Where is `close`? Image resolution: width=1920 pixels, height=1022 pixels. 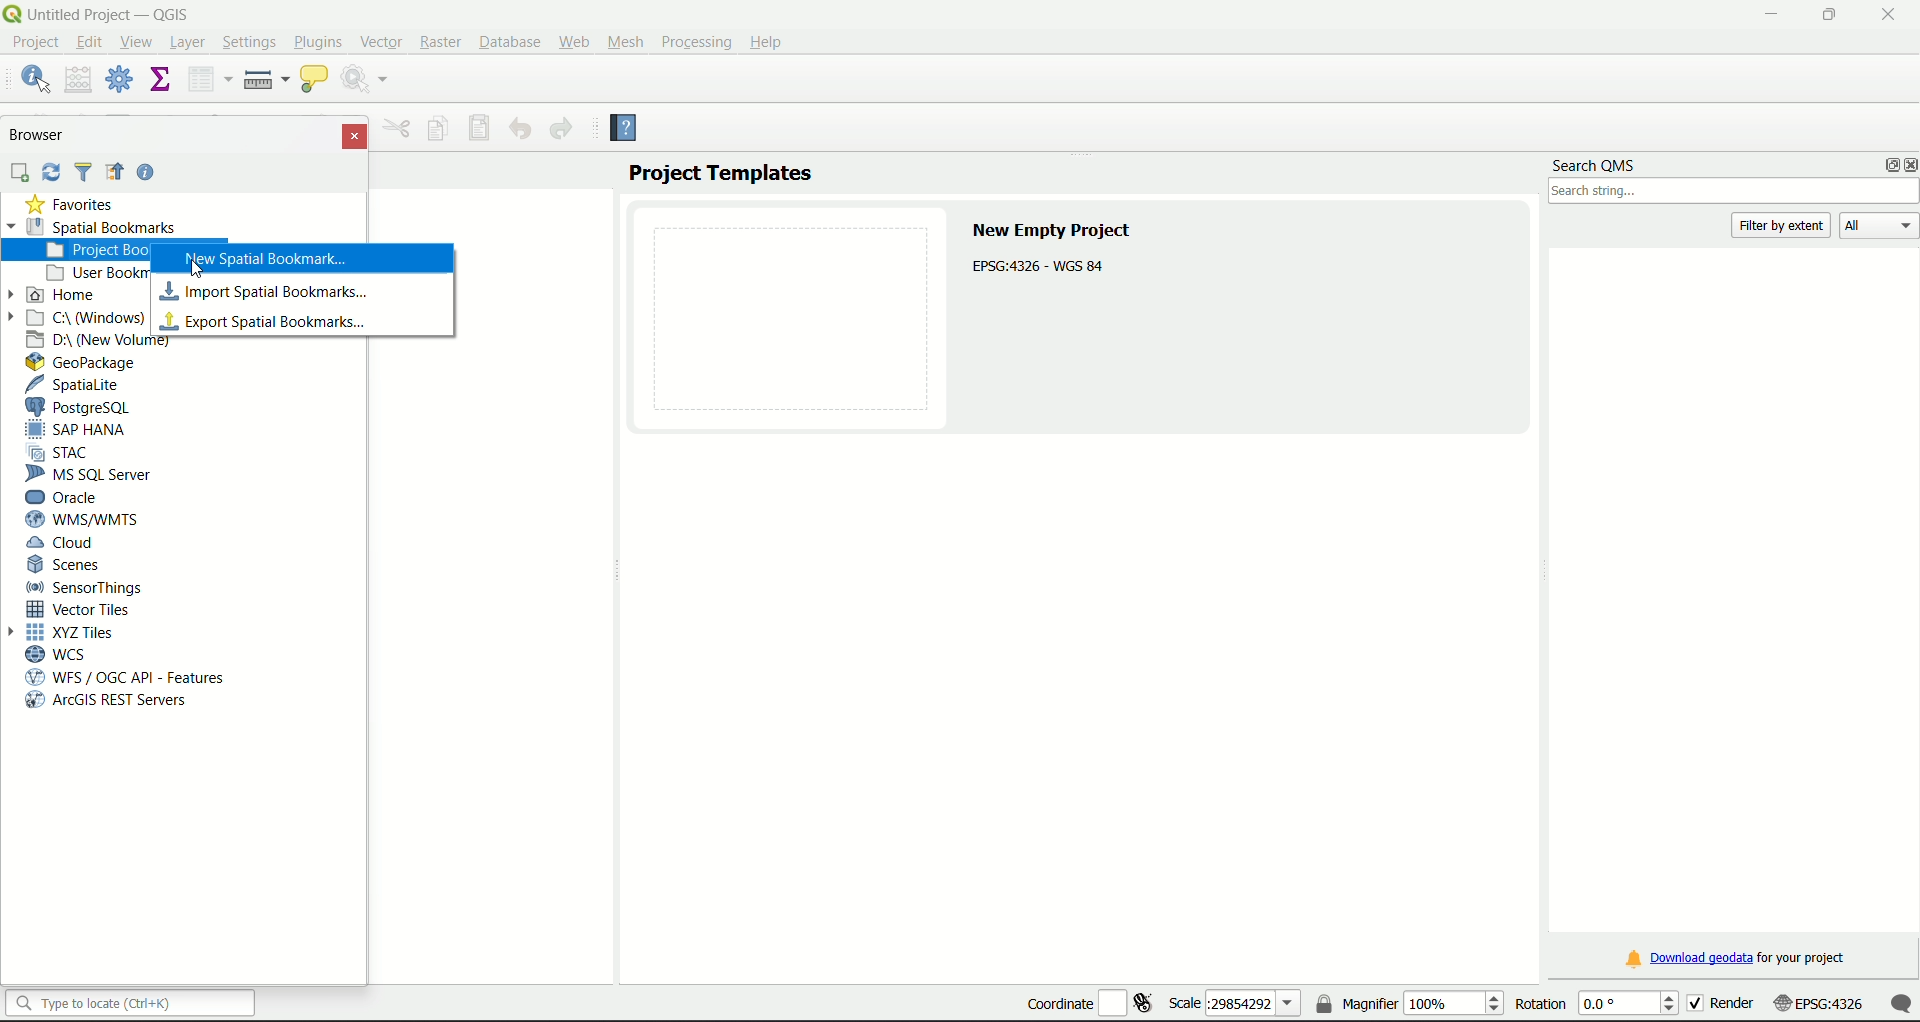
close is located at coordinates (1887, 13).